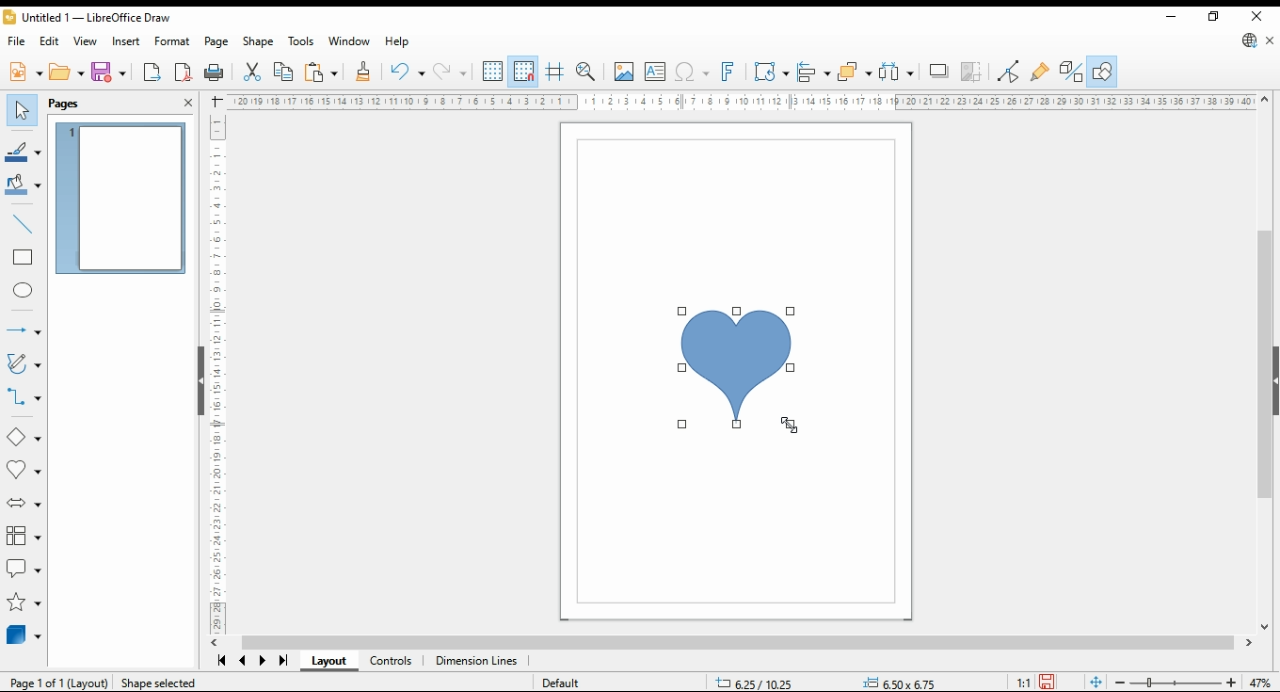 The image size is (1280, 692). I want to click on insert, so click(126, 42).